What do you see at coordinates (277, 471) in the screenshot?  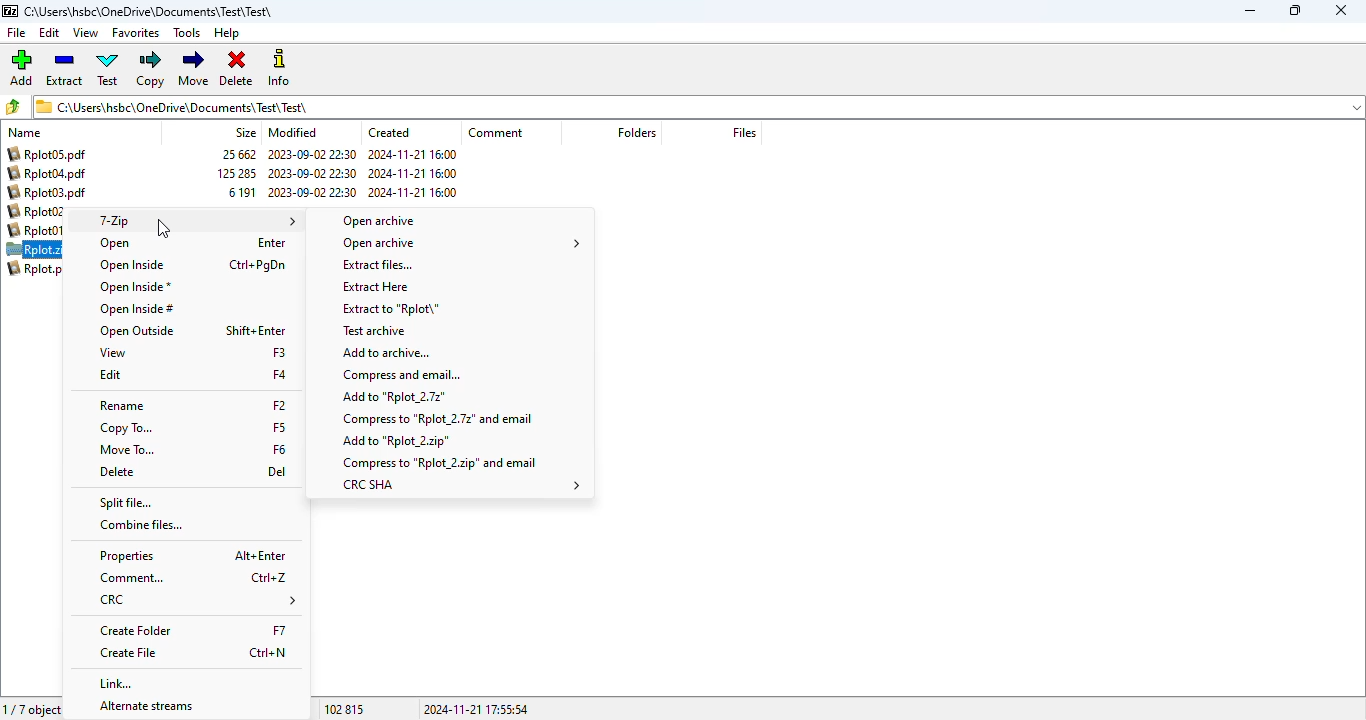 I see `Del` at bounding box center [277, 471].